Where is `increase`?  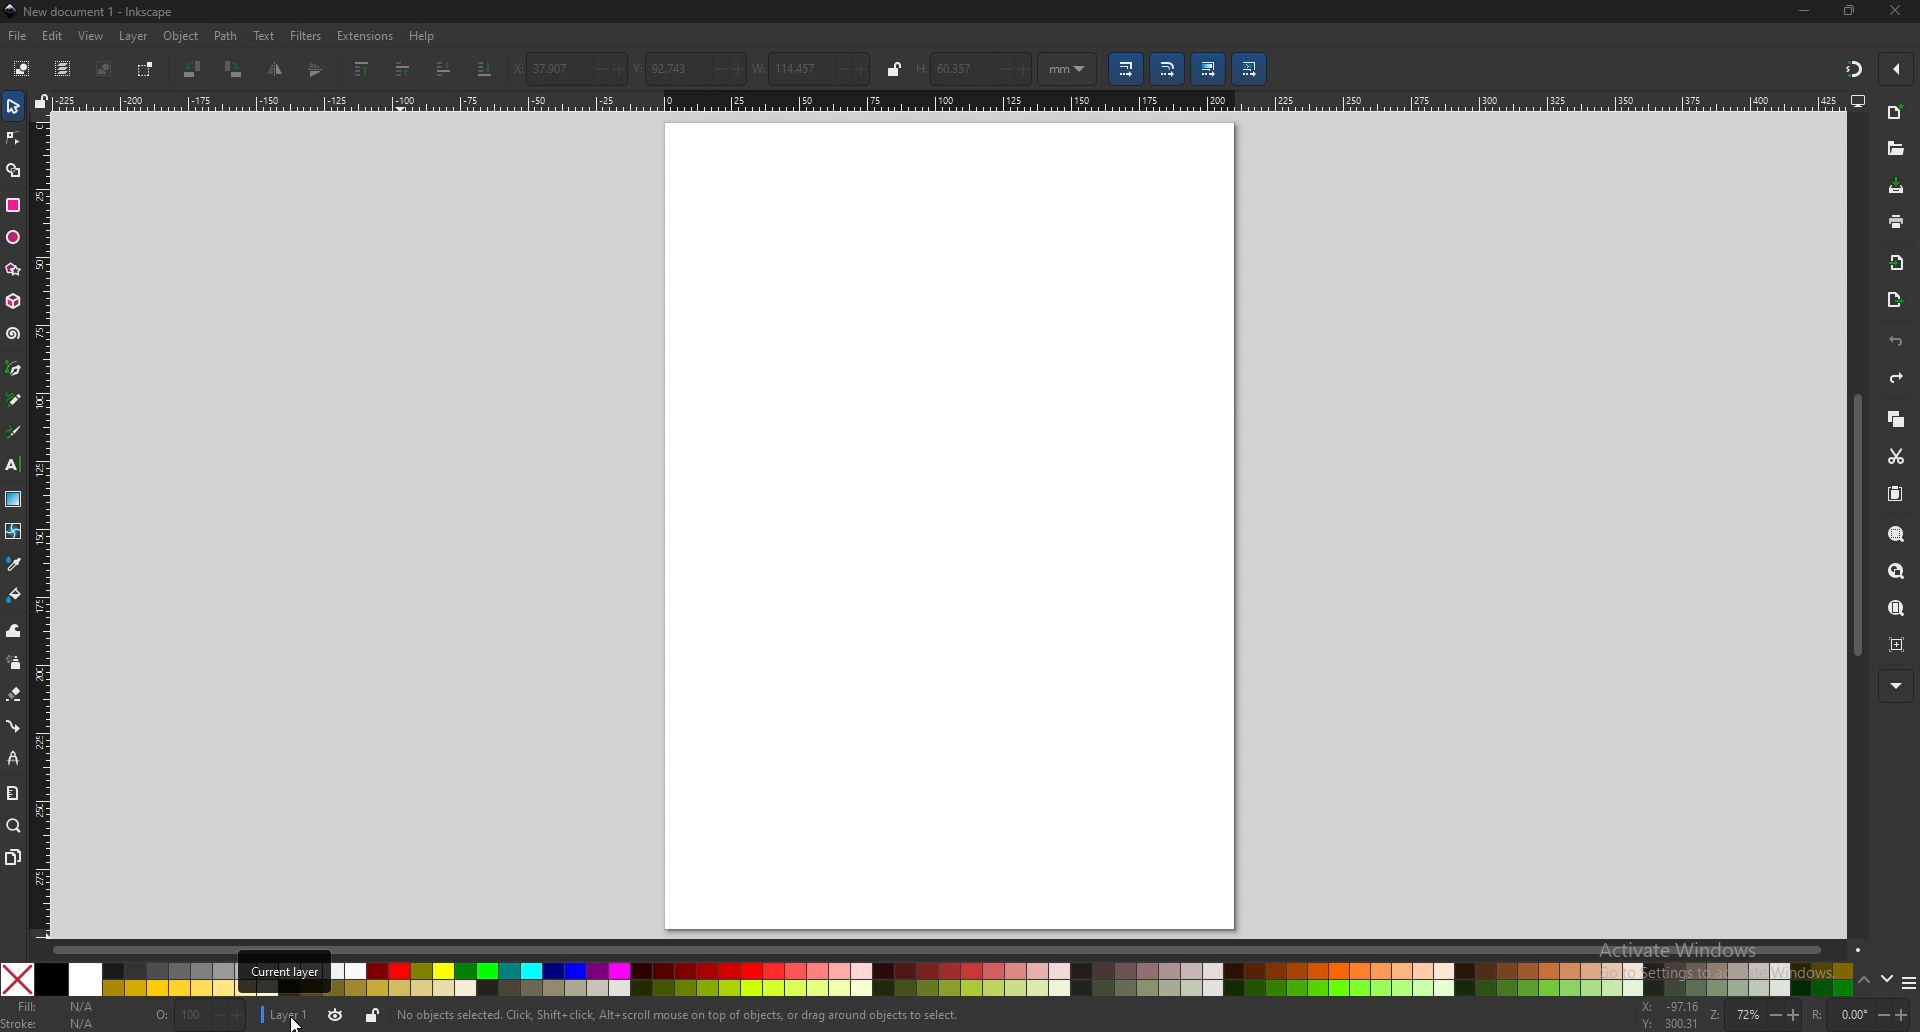 increase is located at coordinates (737, 68).